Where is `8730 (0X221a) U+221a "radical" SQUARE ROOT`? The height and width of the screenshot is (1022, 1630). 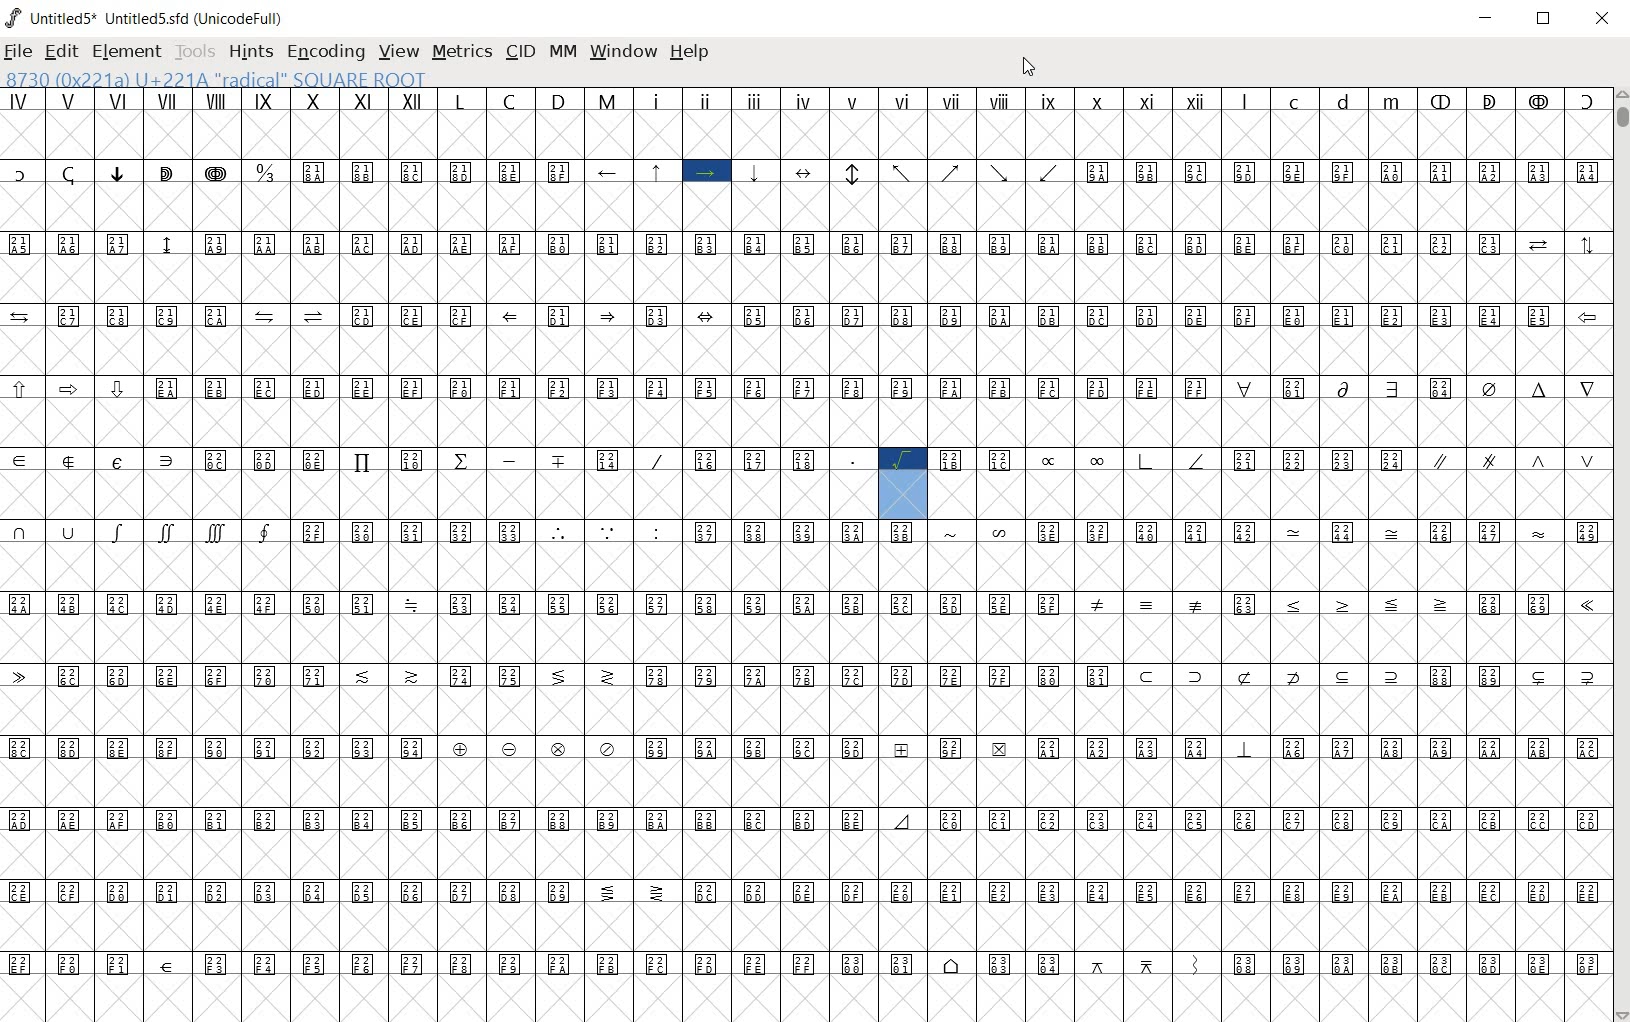 8730 (0X221a) U+221a "radical" SQUARE ROOT is located at coordinates (217, 78).